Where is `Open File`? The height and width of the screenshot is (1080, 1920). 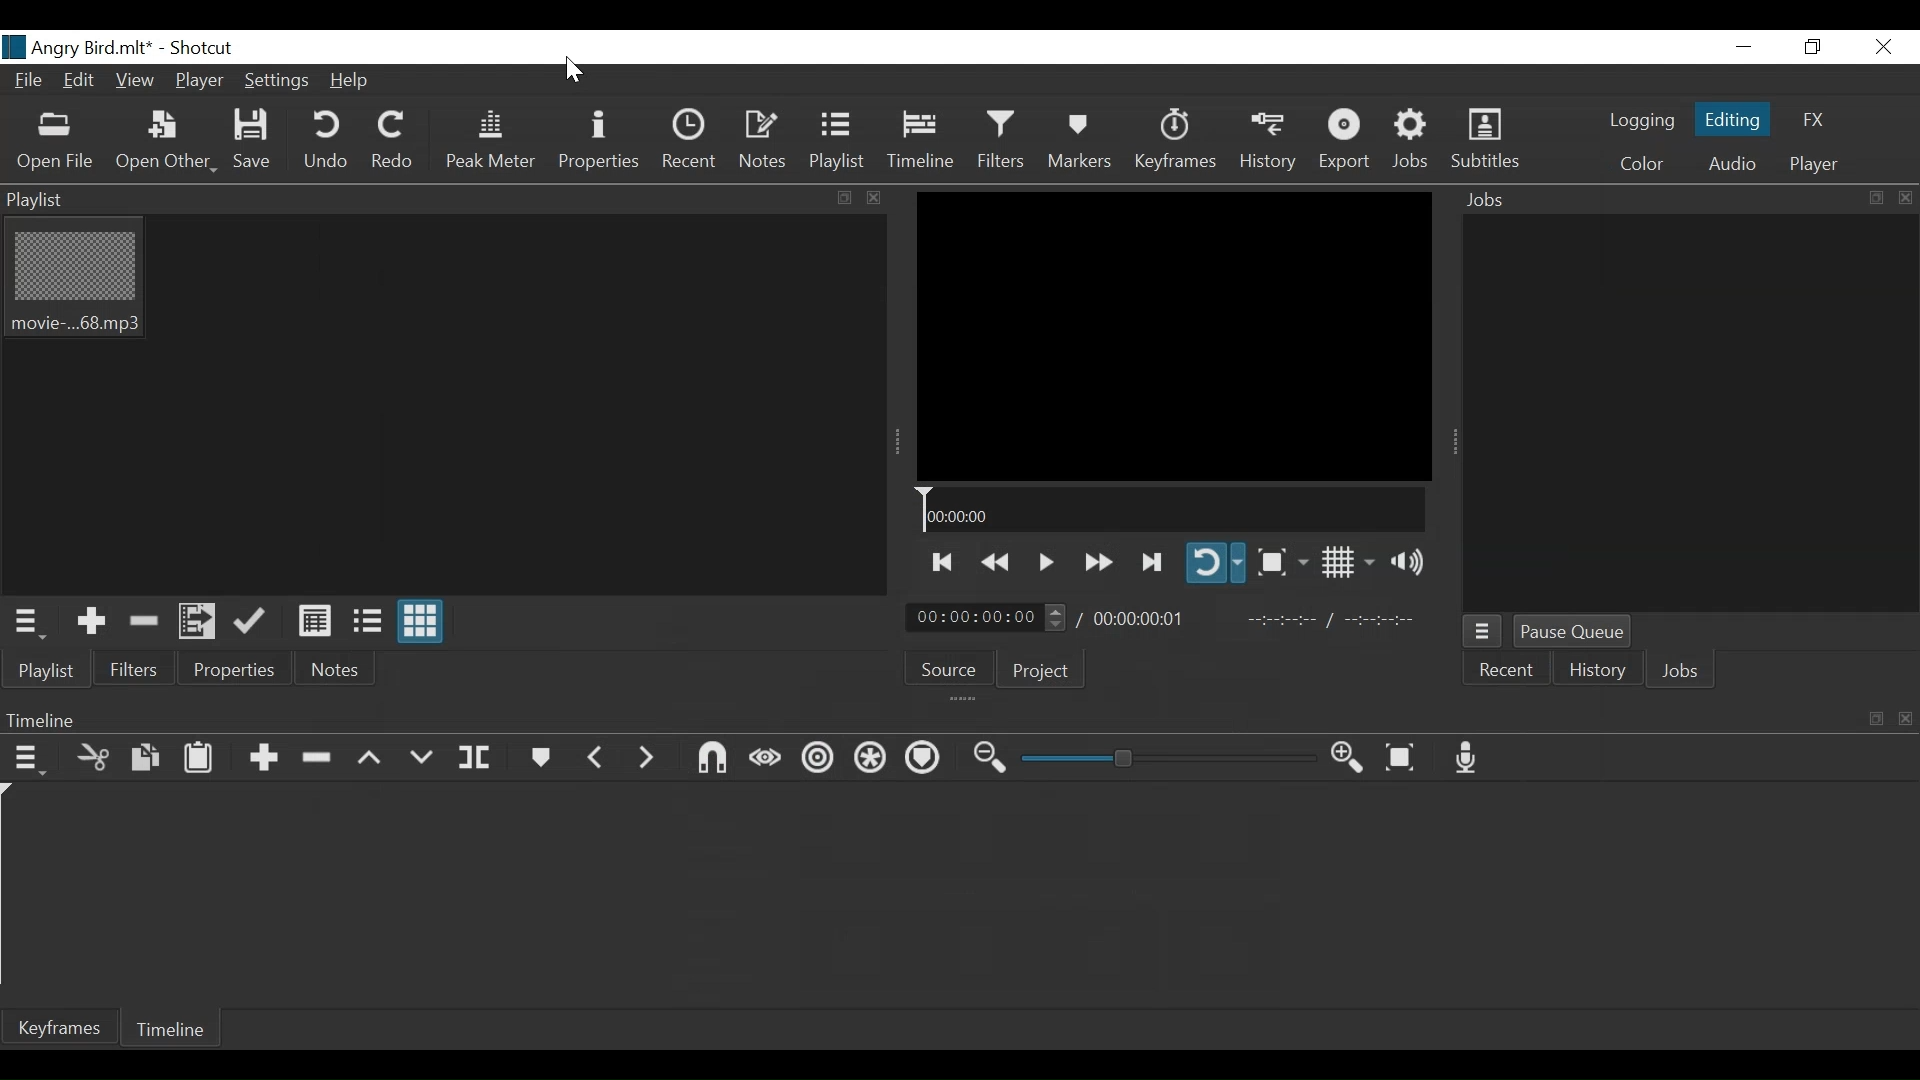 Open File is located at coordinates (56, 141).